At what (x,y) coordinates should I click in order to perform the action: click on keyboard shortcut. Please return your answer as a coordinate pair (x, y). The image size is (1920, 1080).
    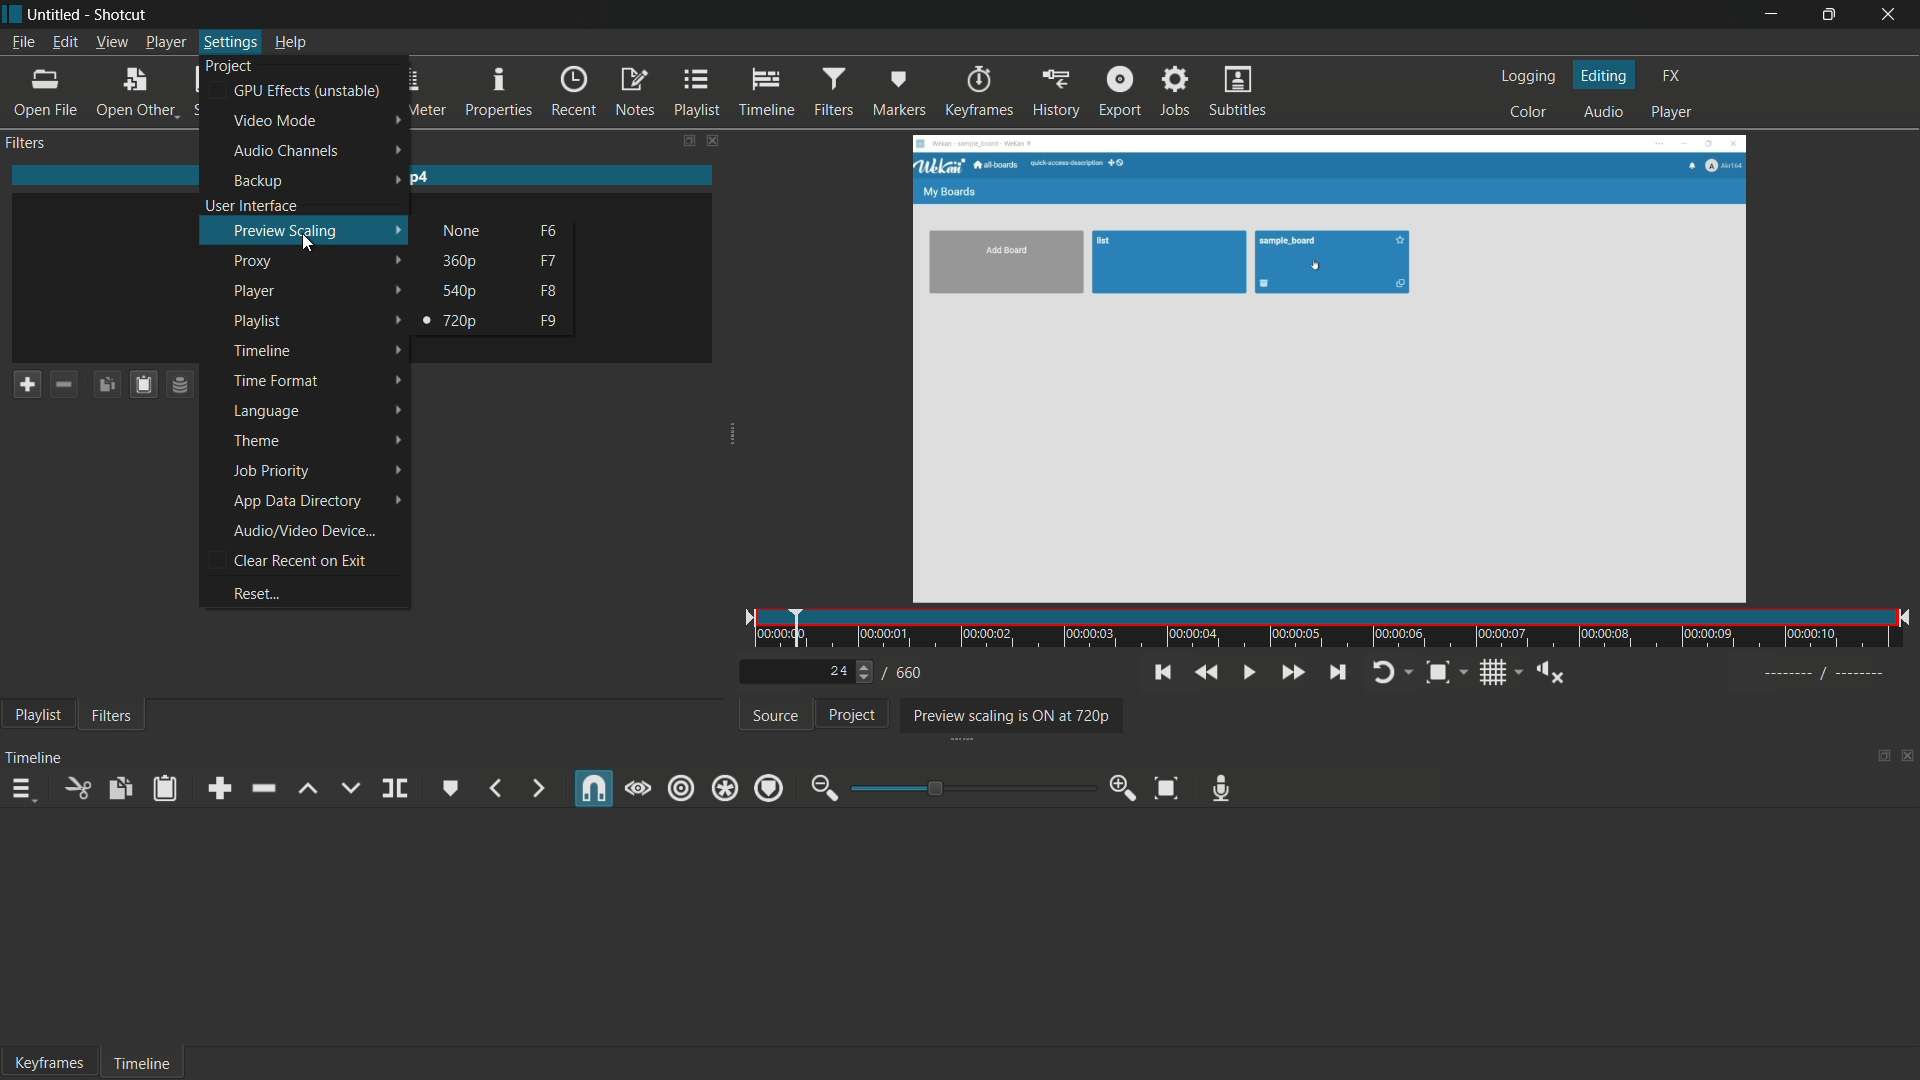
    Looking at the image, I should click on (548, 322).